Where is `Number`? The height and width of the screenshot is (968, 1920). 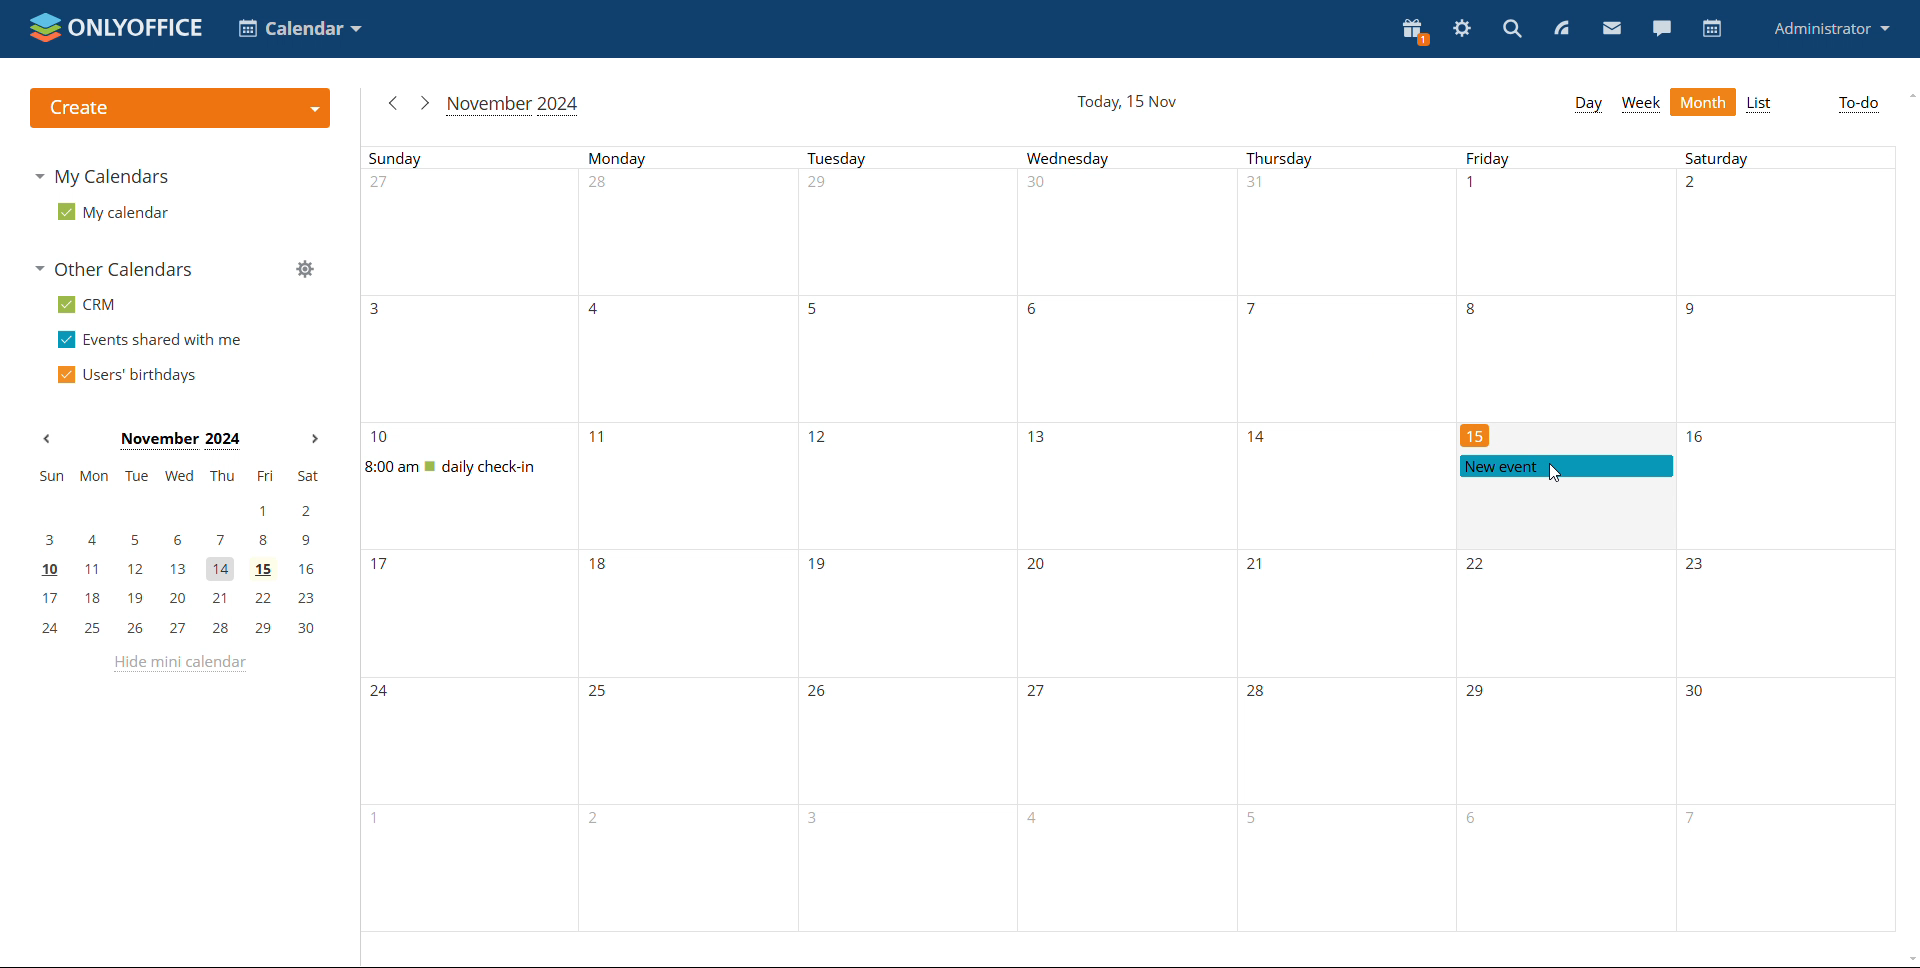
Number is located at coordinates (1259, 438).